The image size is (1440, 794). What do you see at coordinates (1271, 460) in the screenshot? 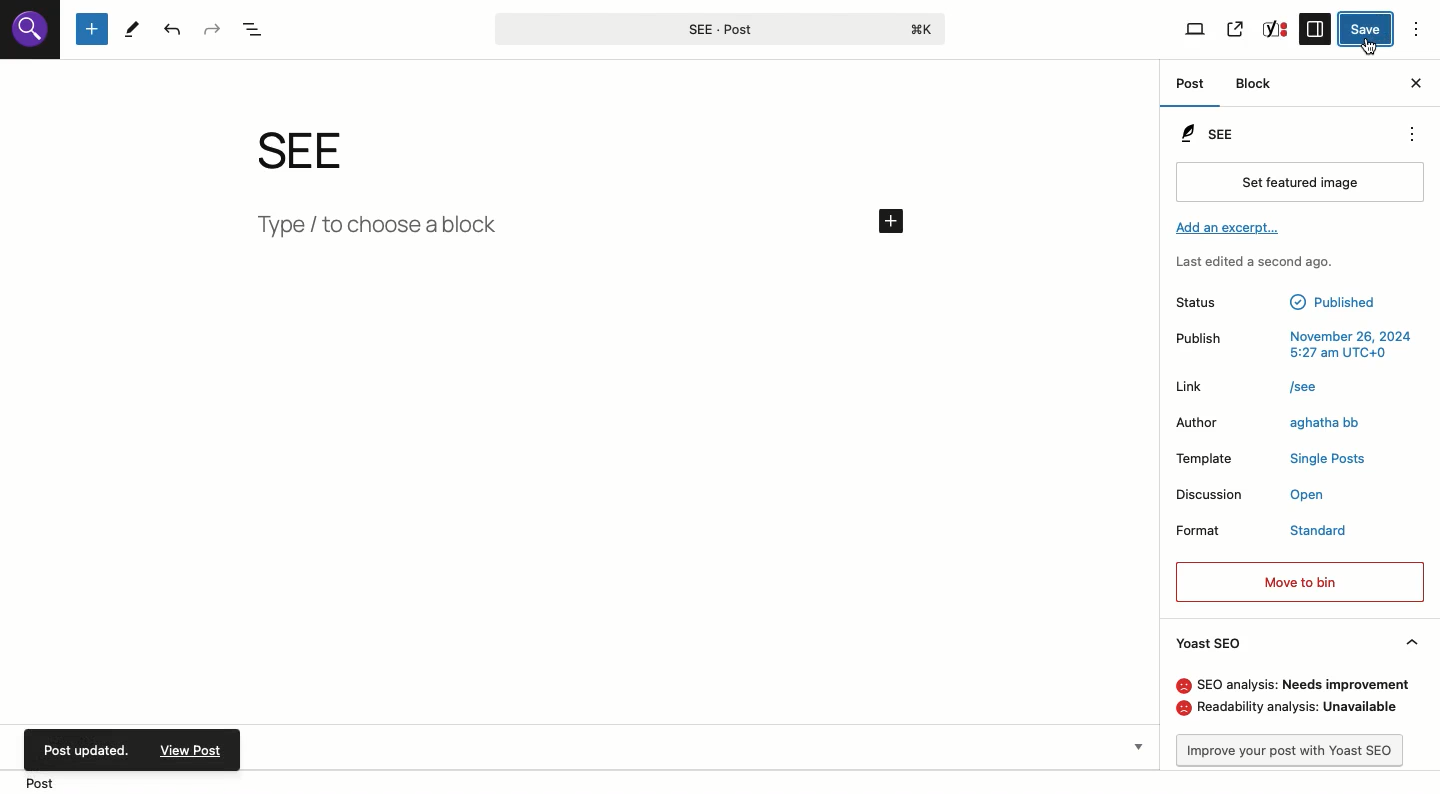
I see `Template Single Posts` at bounding box center [1271, 460].